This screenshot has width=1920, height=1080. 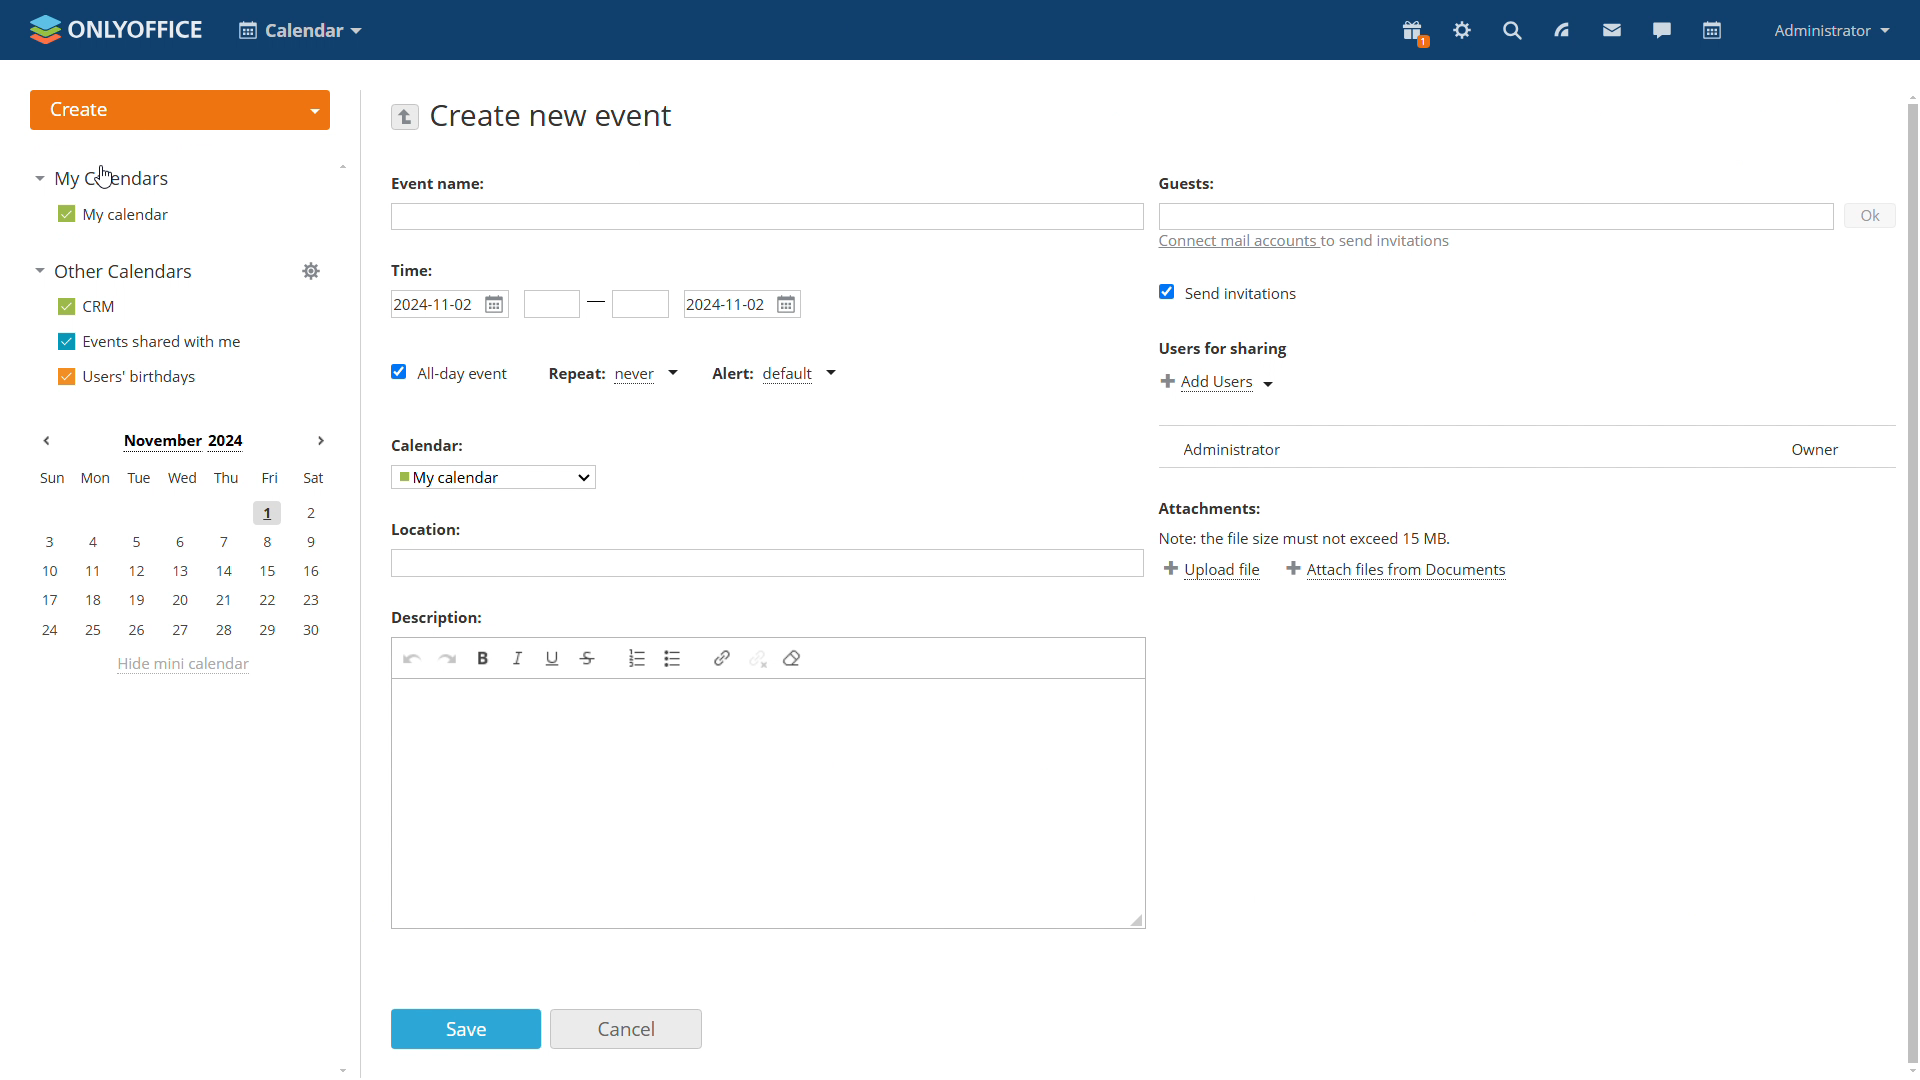 What do you see at coordinates (637, 656) in the screenshot?
I see `insert/remove numbered list` at bounding box center [637, 656].